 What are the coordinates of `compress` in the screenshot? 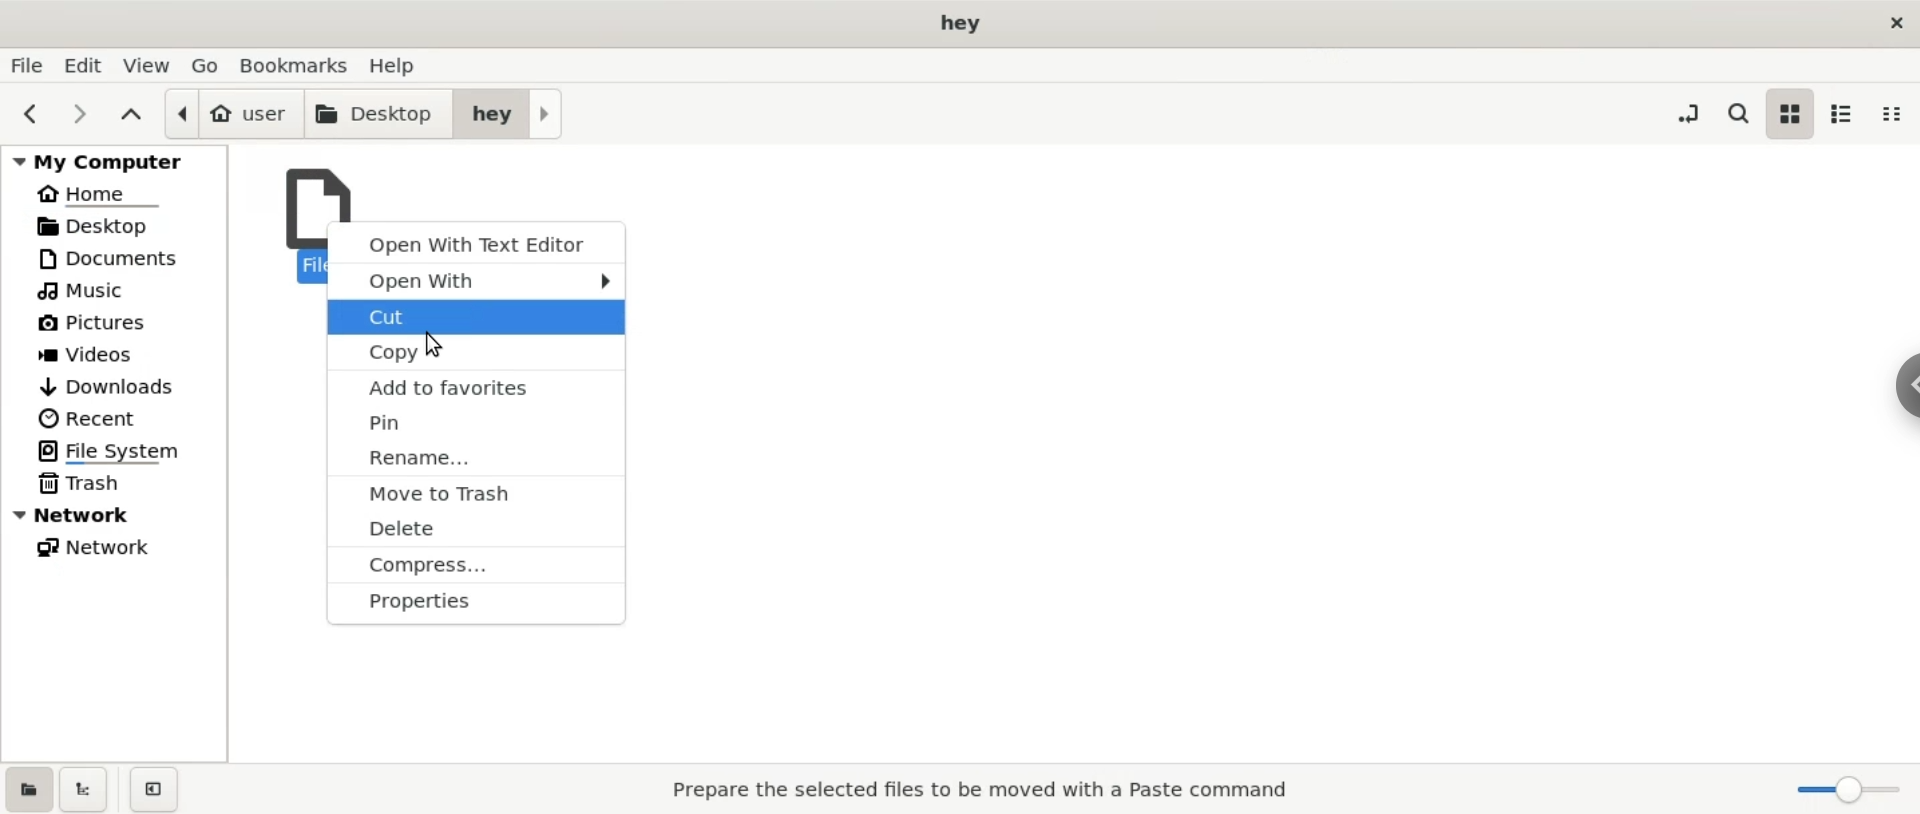 It's located at (475, 567).